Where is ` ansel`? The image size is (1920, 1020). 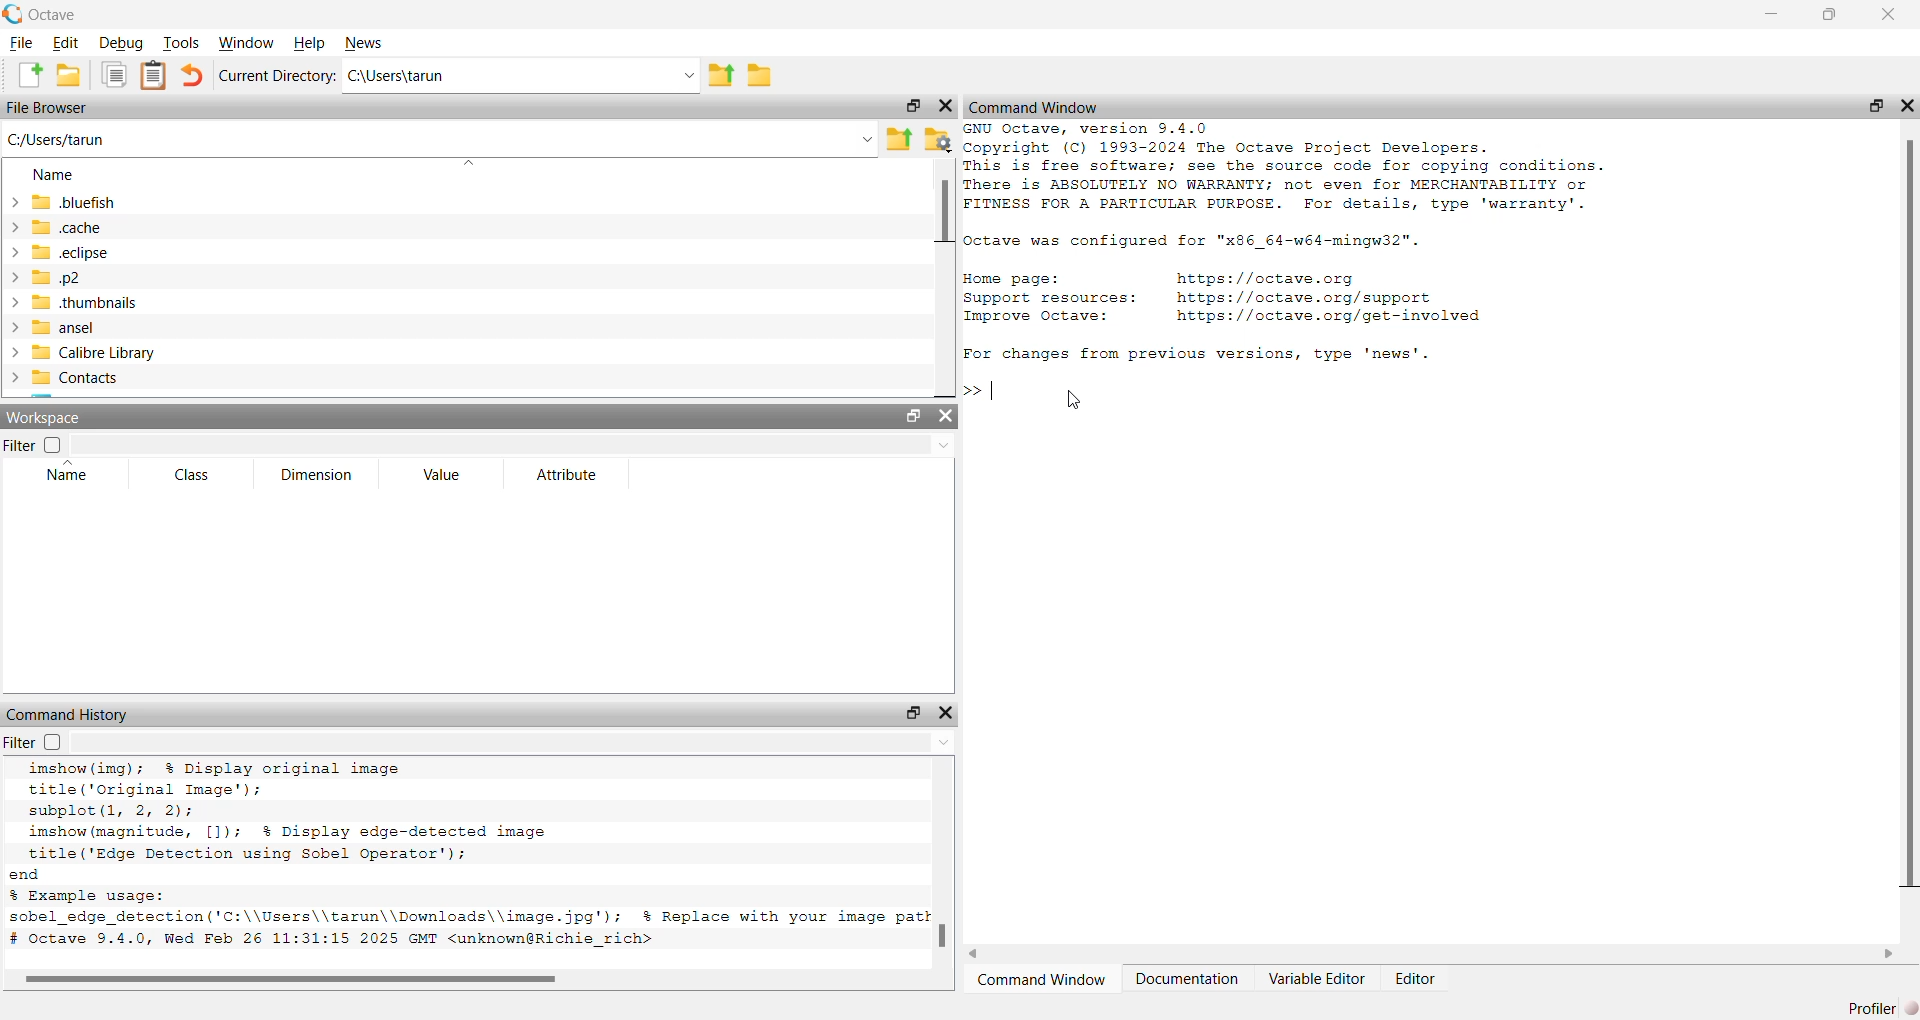
 ansel is located at coordinates (59, 326).